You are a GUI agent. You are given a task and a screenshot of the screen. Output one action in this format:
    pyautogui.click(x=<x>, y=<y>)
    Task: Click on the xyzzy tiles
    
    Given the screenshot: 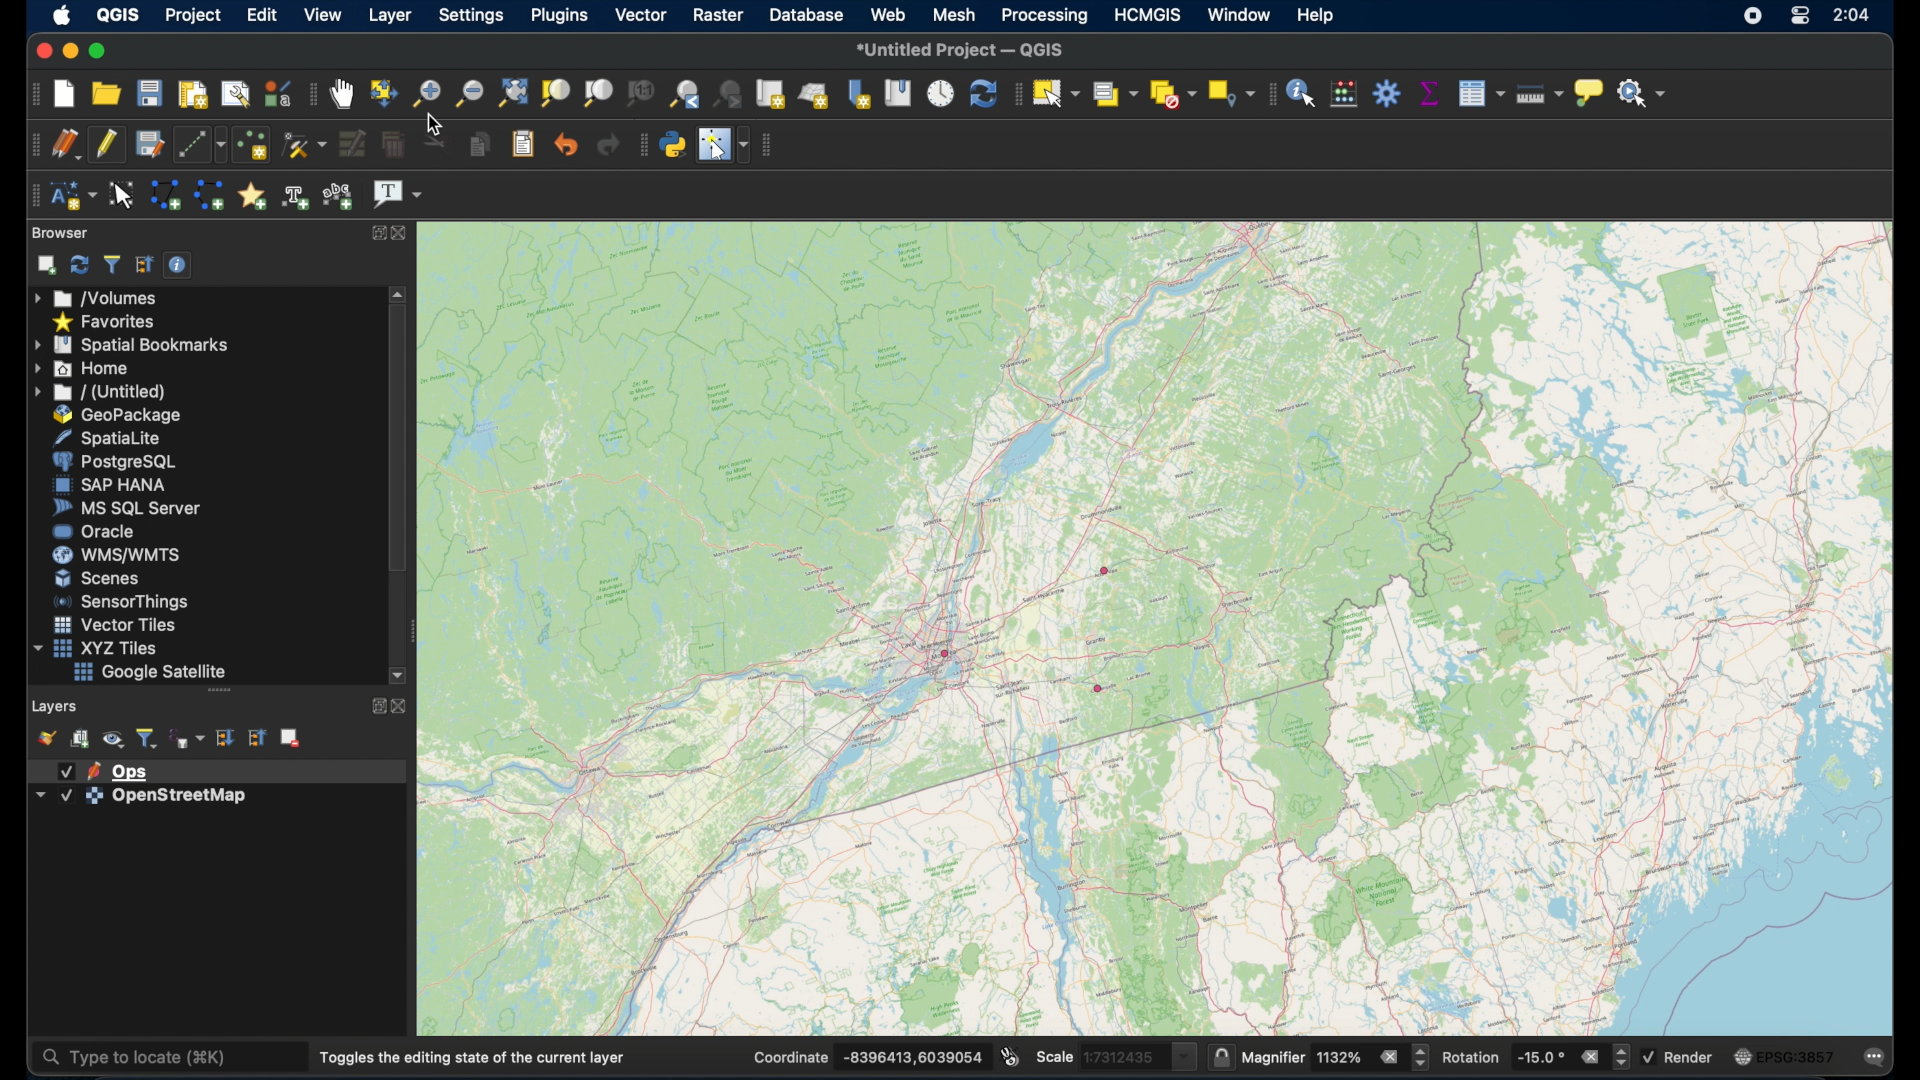 What is the action you would take?
    pyautogui.click(x=98, y=648)
    